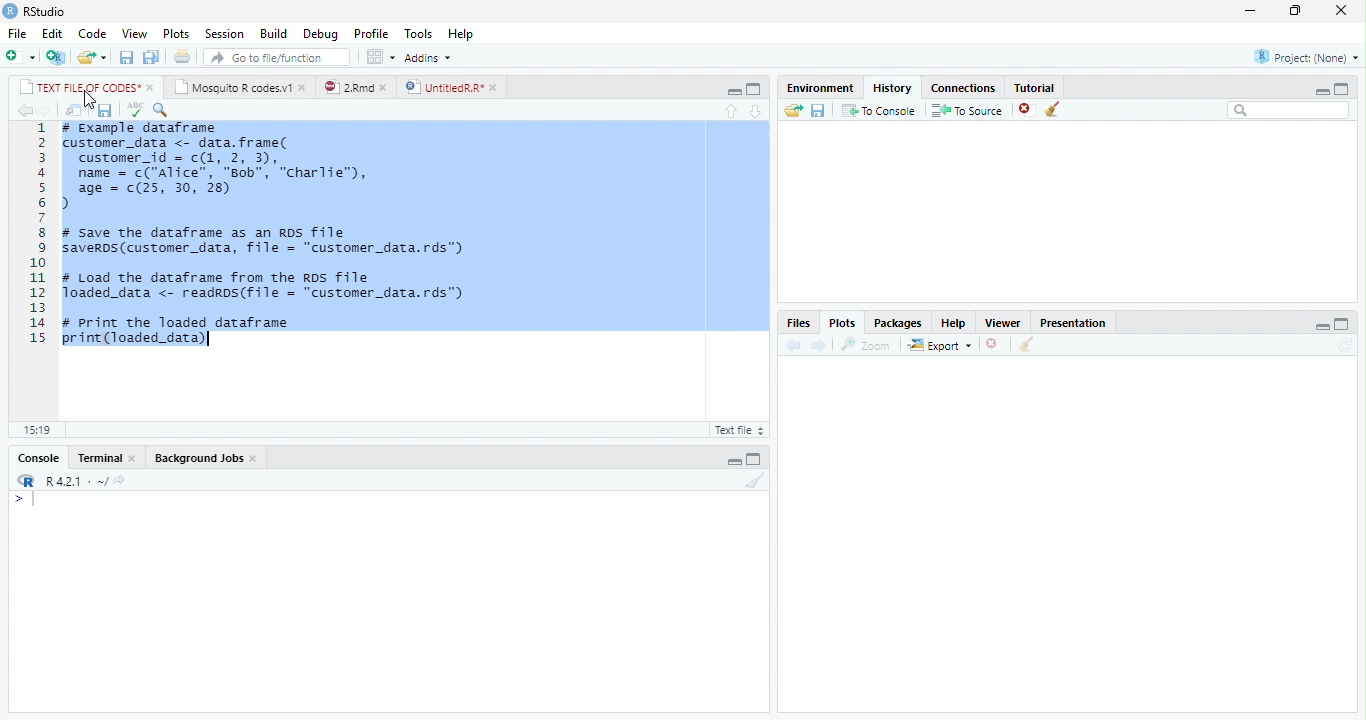  Describe the element at coordinates (418, 32) in the screenshot. I see `Tools` at that location.